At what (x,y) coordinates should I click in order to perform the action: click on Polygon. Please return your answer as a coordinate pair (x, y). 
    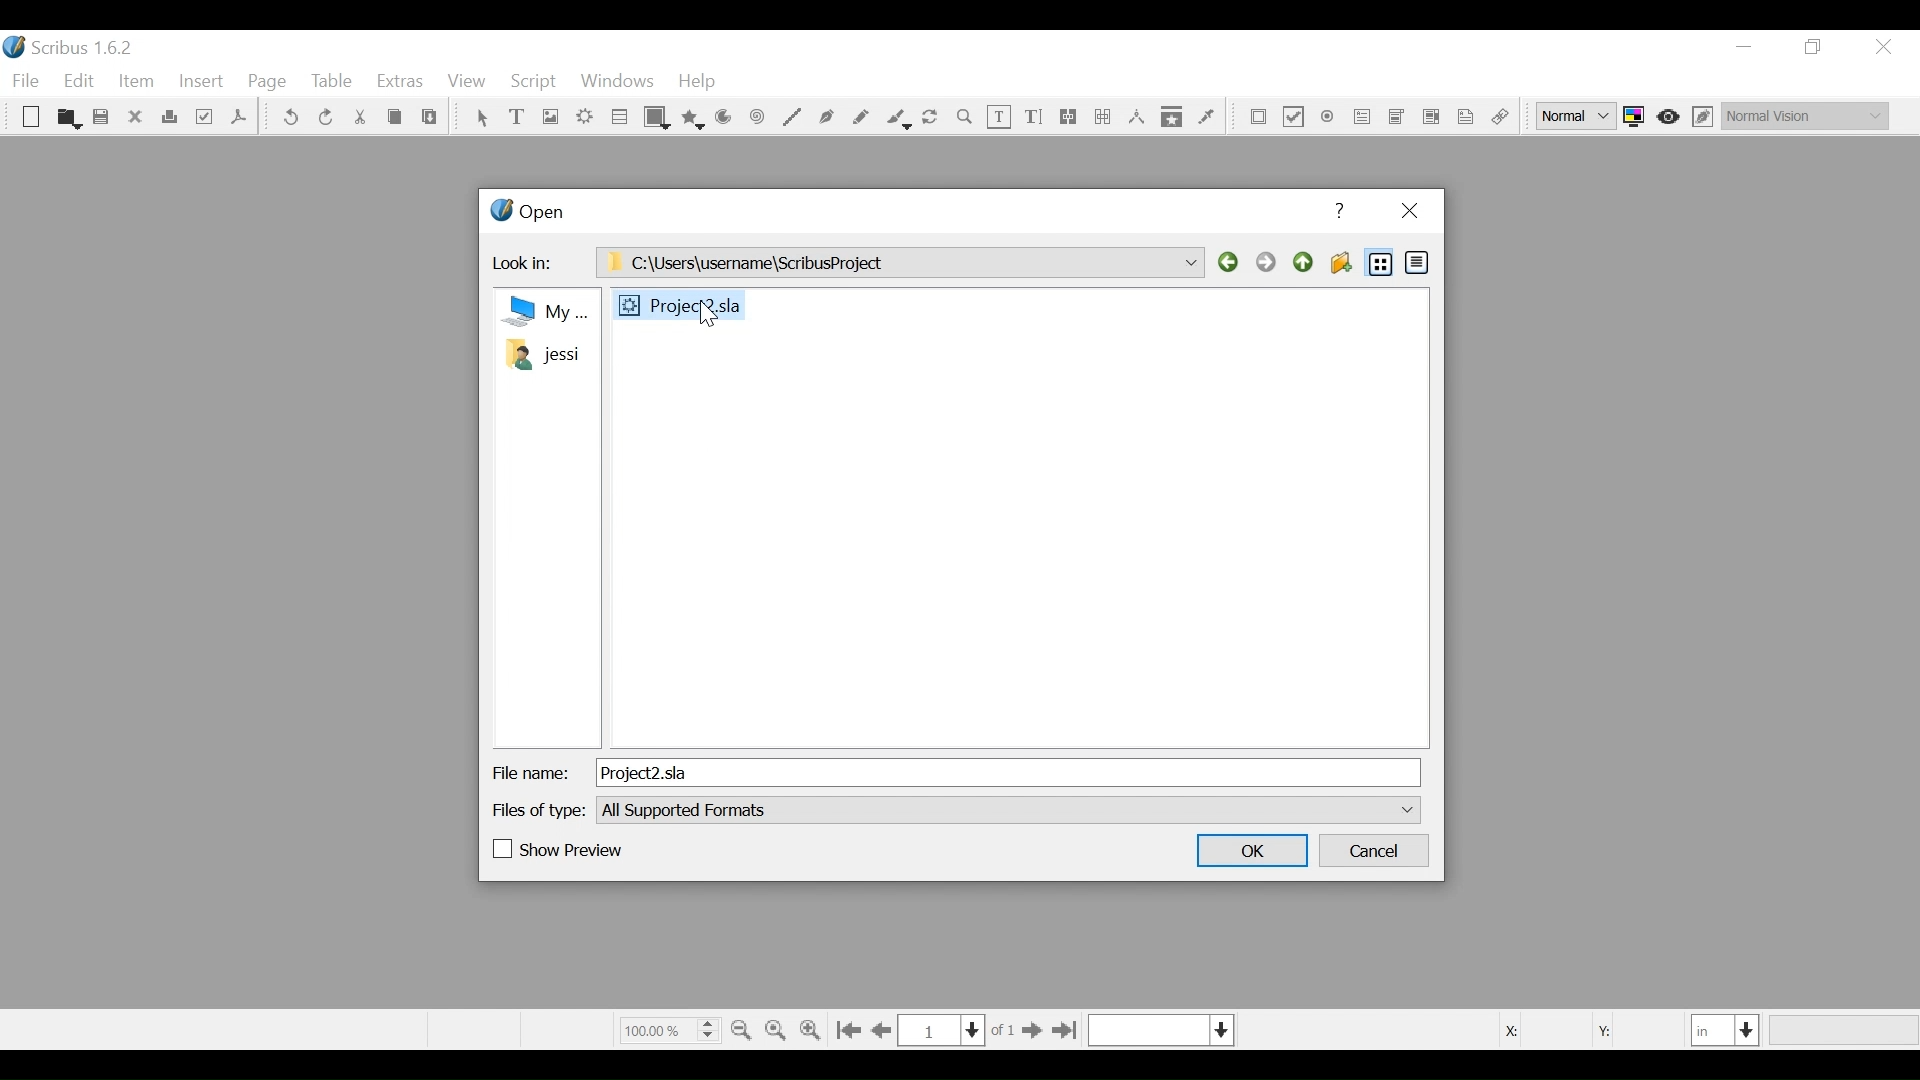
    Looking at the image, I should click on (694, 118).